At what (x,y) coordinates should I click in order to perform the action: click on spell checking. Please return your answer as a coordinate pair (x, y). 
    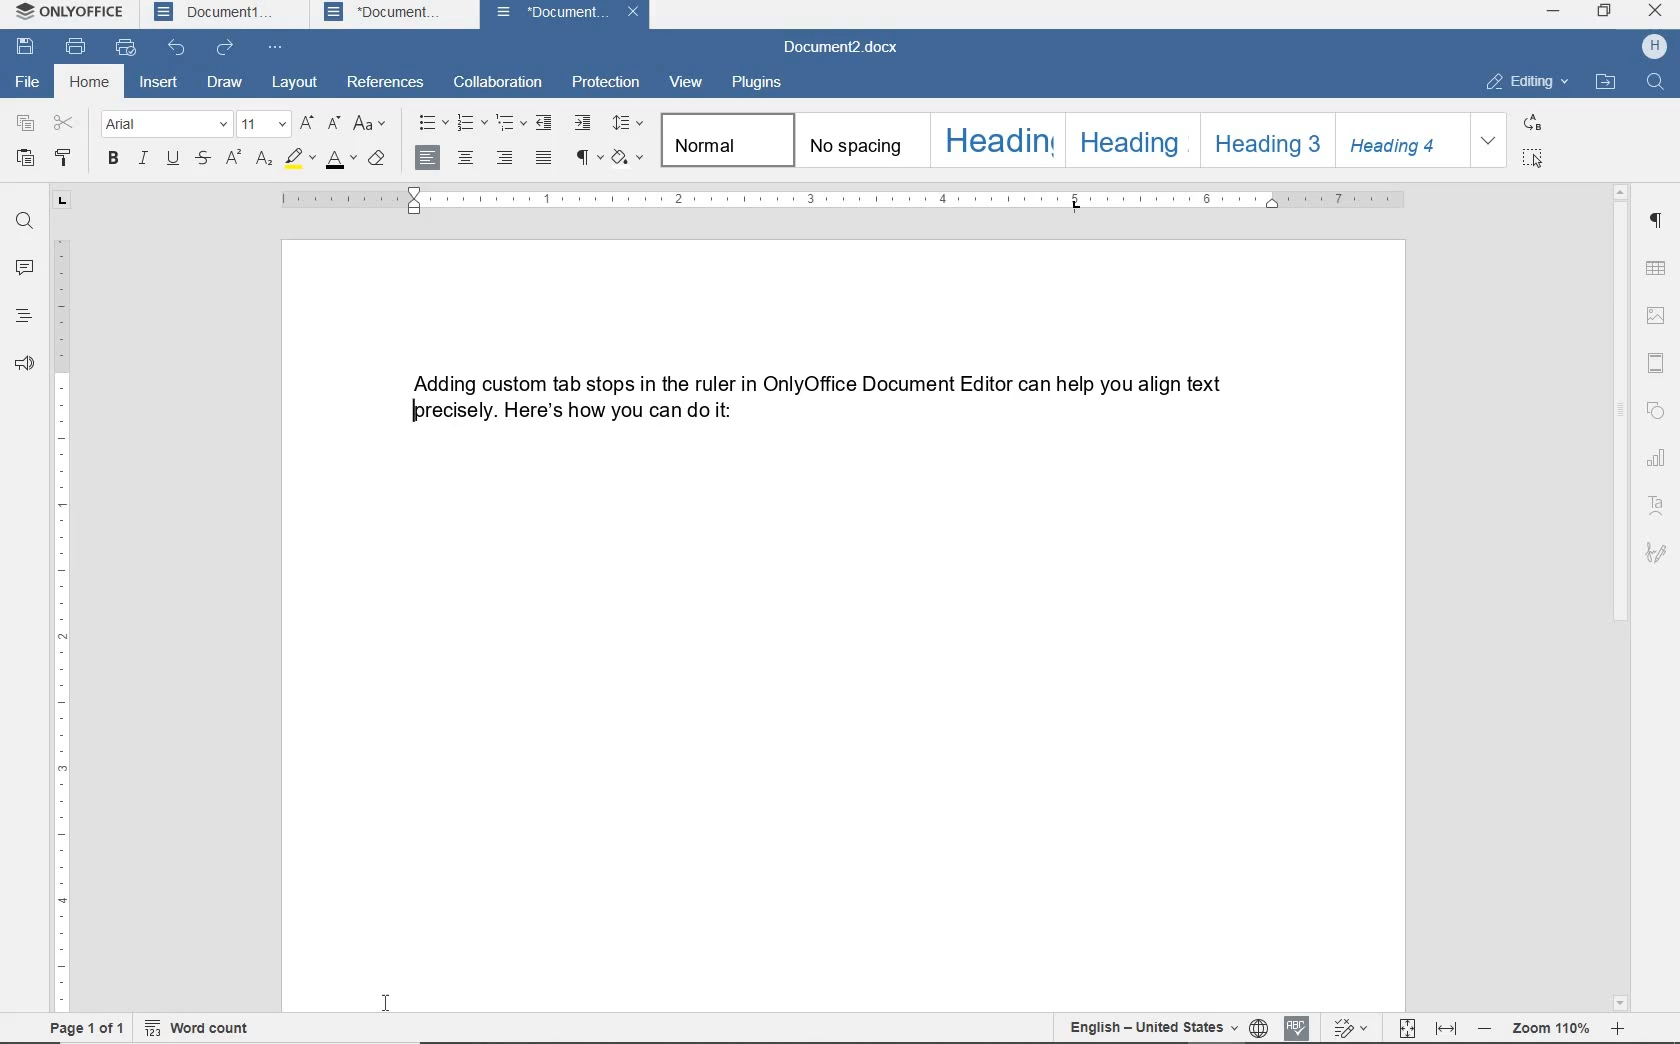
    Looking at the image, I should click on (1296, 1027).